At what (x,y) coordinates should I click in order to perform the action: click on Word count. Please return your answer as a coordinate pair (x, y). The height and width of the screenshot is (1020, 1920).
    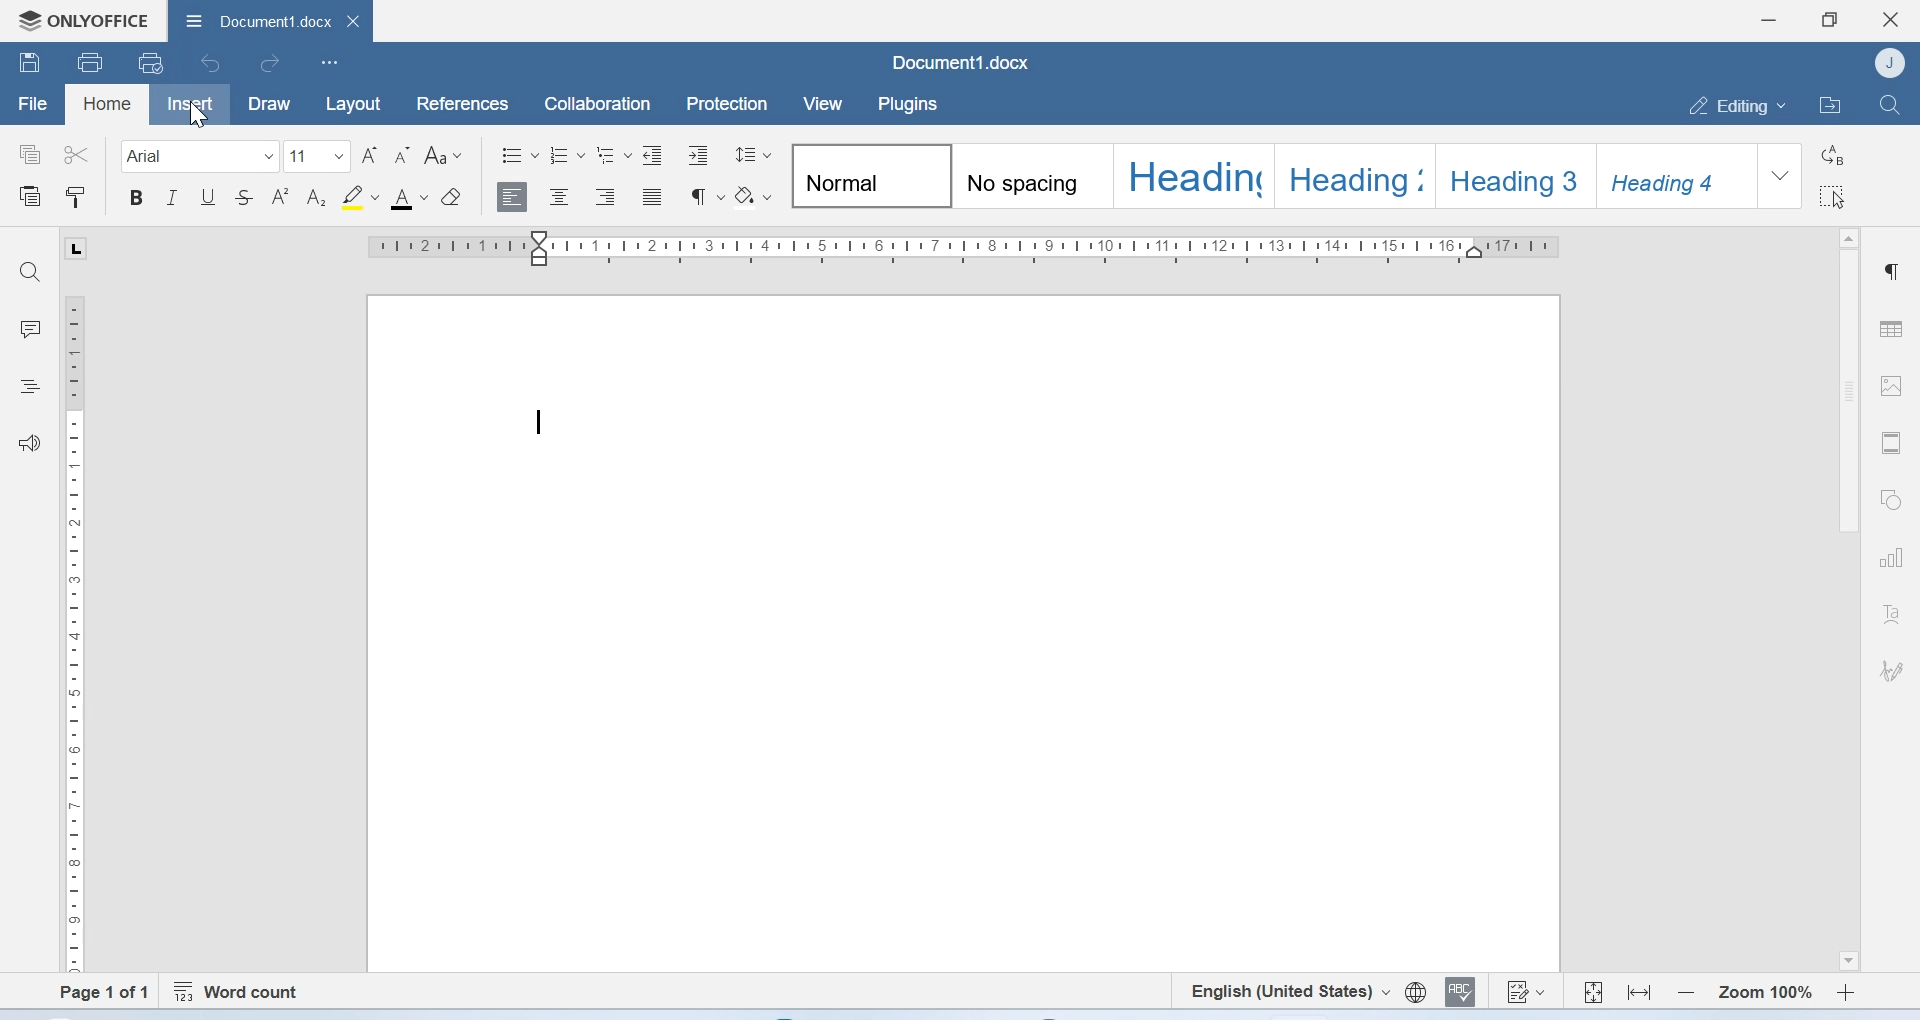
    Looking at the image, I should click on (241, 988).